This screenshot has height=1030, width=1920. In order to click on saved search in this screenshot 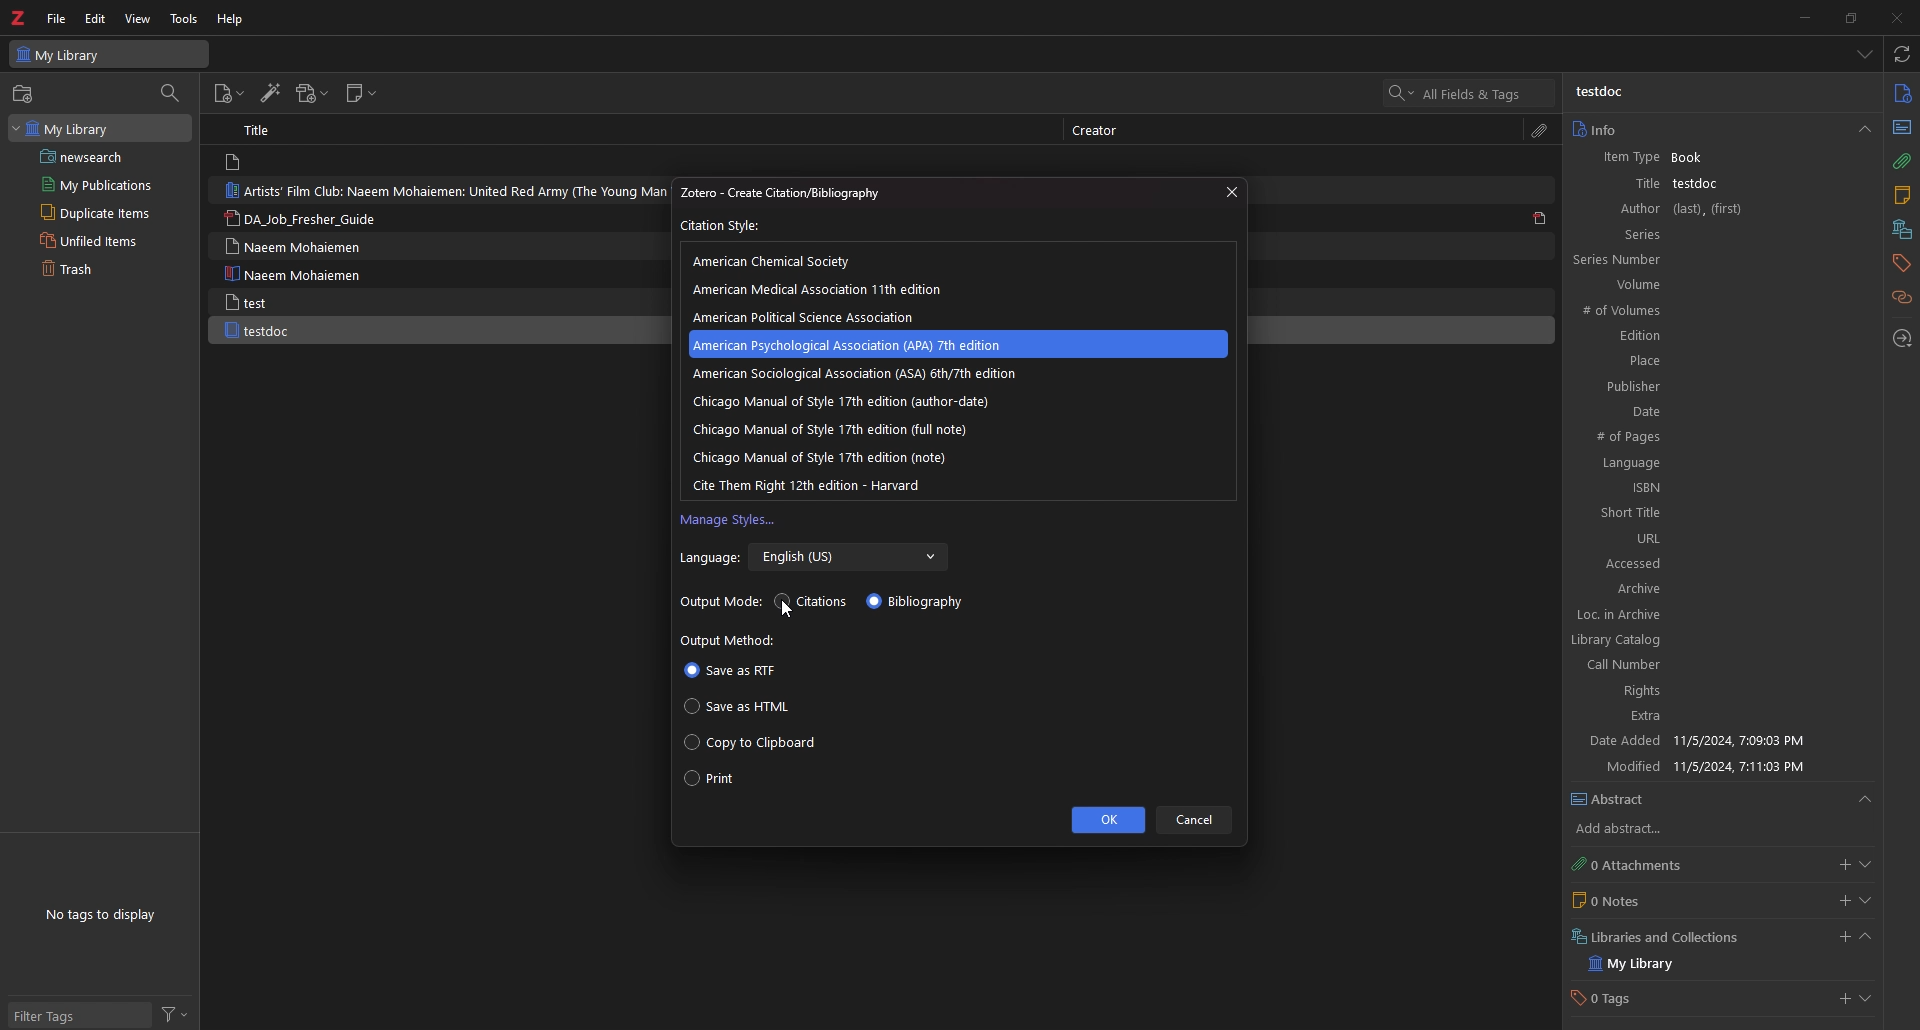, I will do `click(103, 156)`.